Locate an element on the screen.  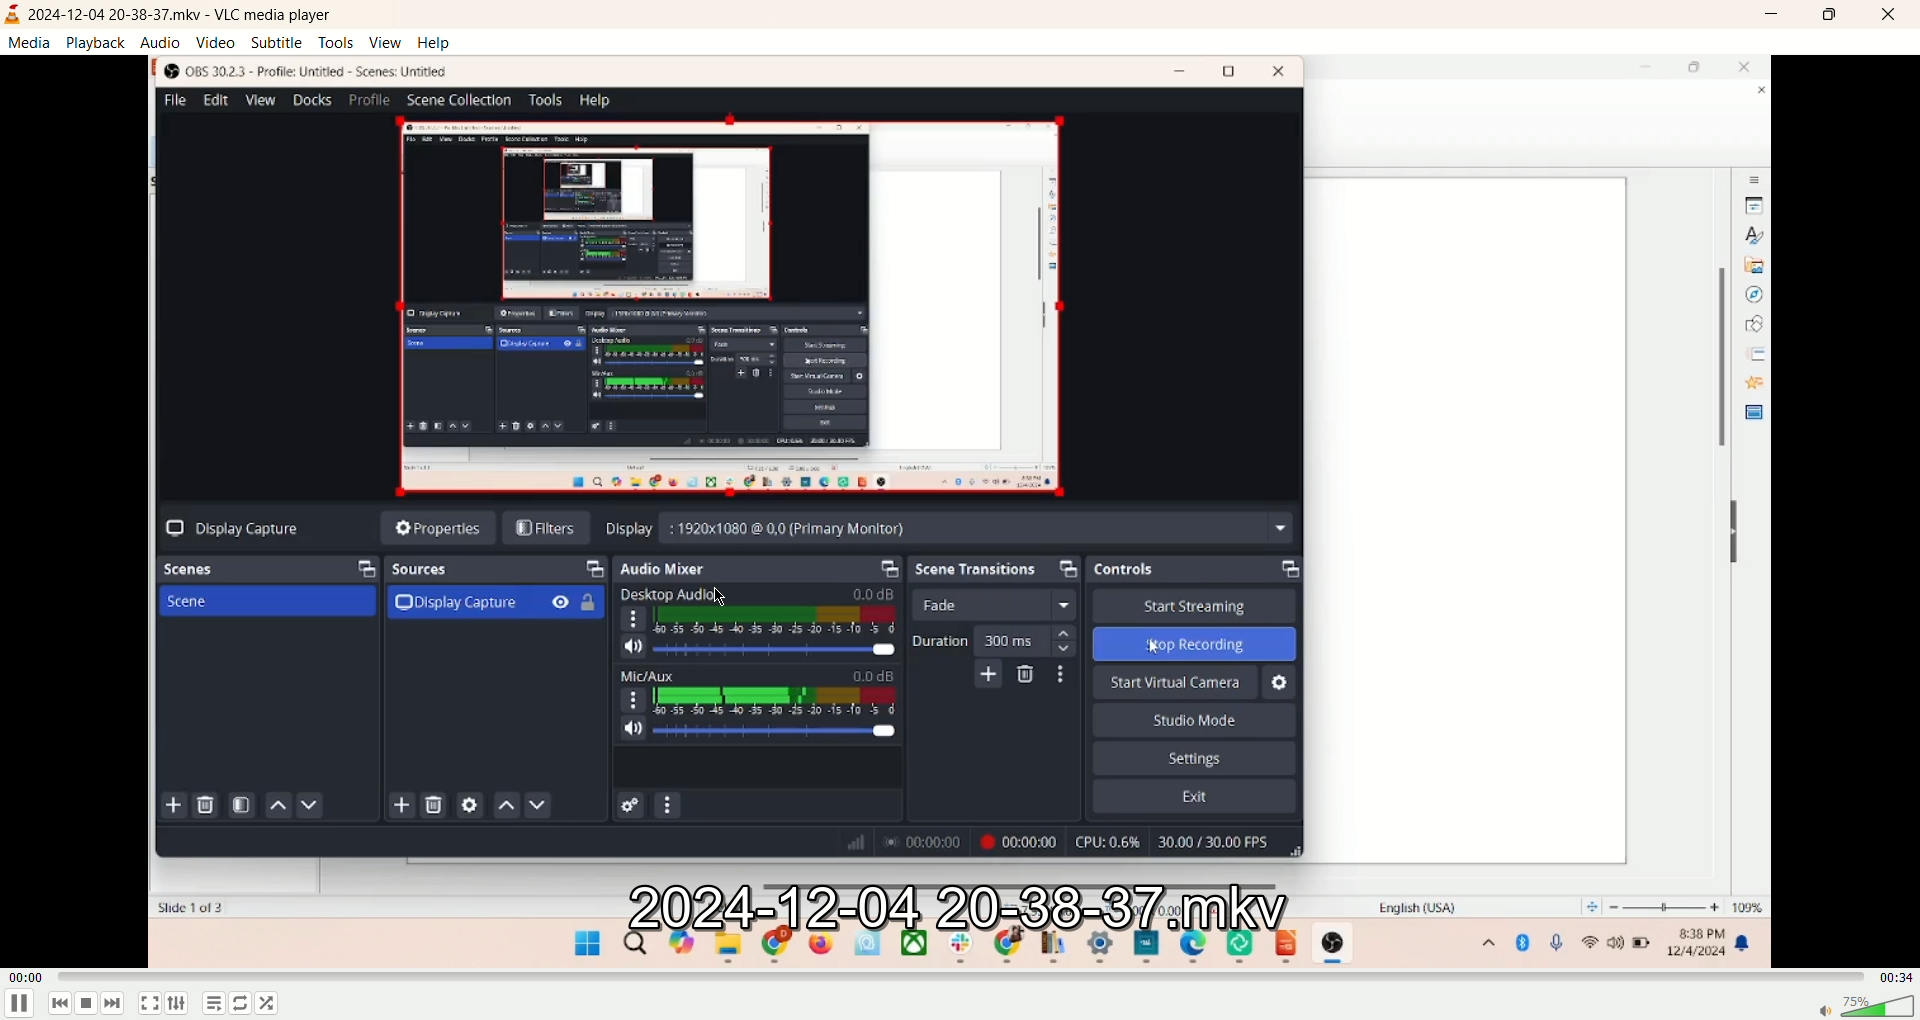
file name is located at coordinates (956, 911).